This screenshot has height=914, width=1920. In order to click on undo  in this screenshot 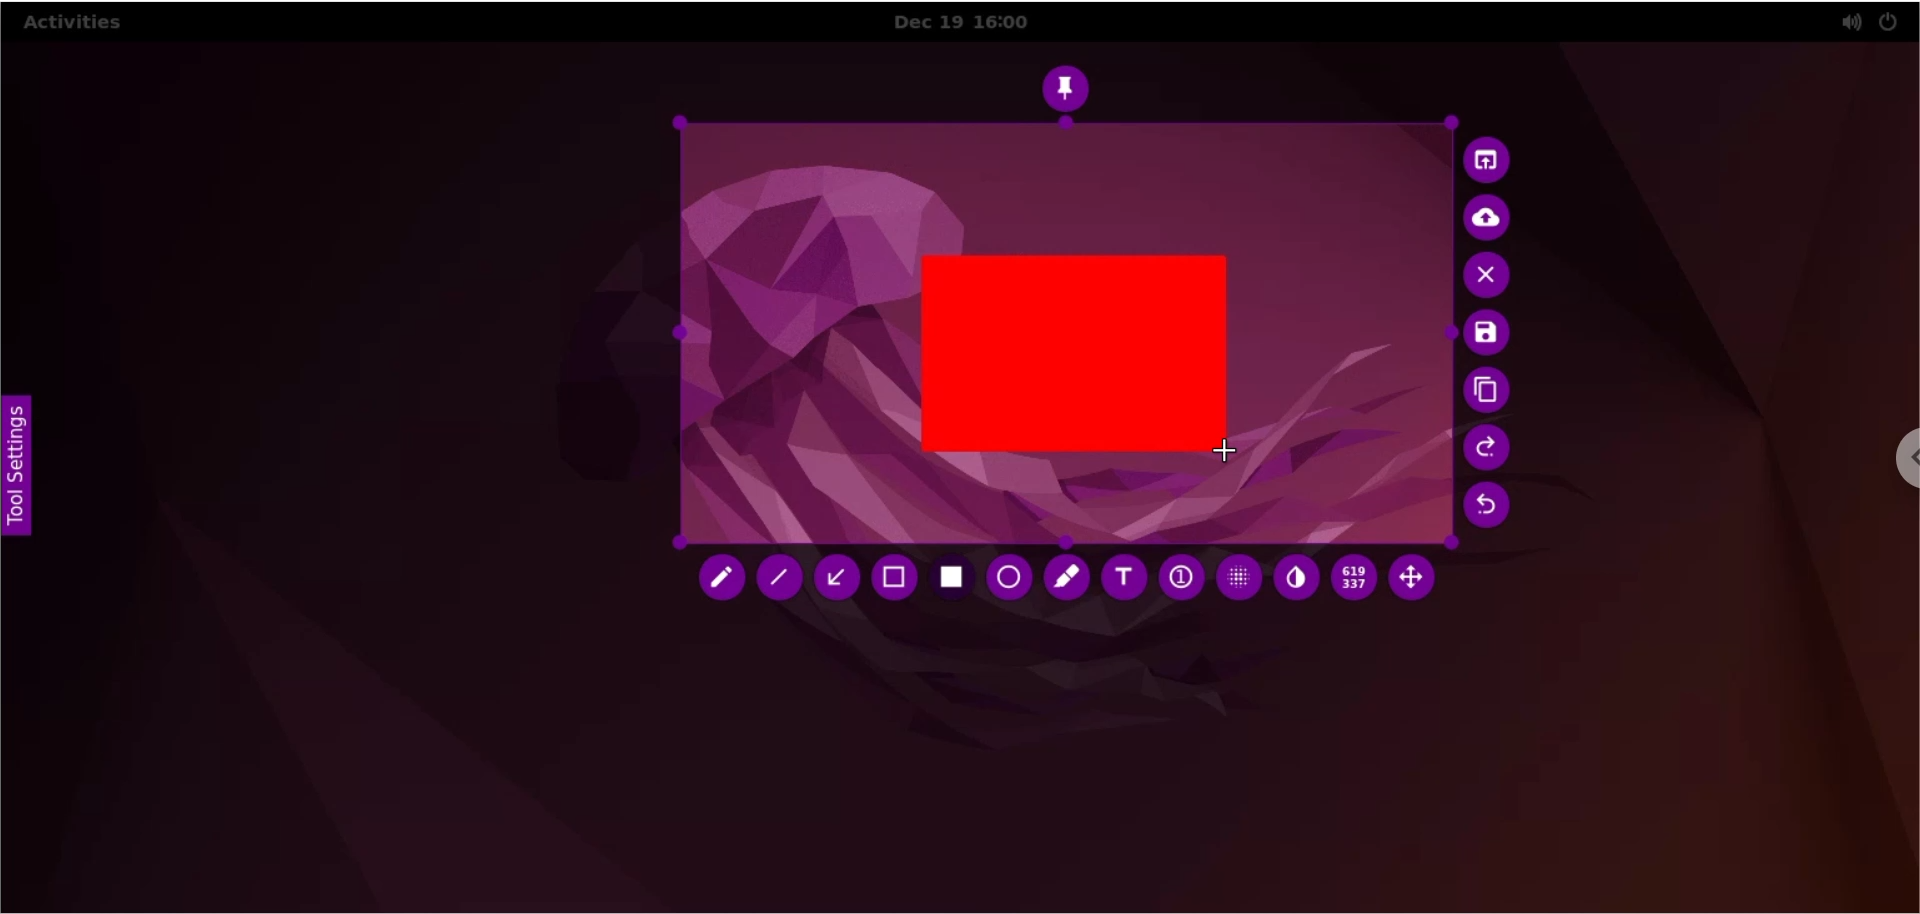, I will do `click(1486, 510)`.